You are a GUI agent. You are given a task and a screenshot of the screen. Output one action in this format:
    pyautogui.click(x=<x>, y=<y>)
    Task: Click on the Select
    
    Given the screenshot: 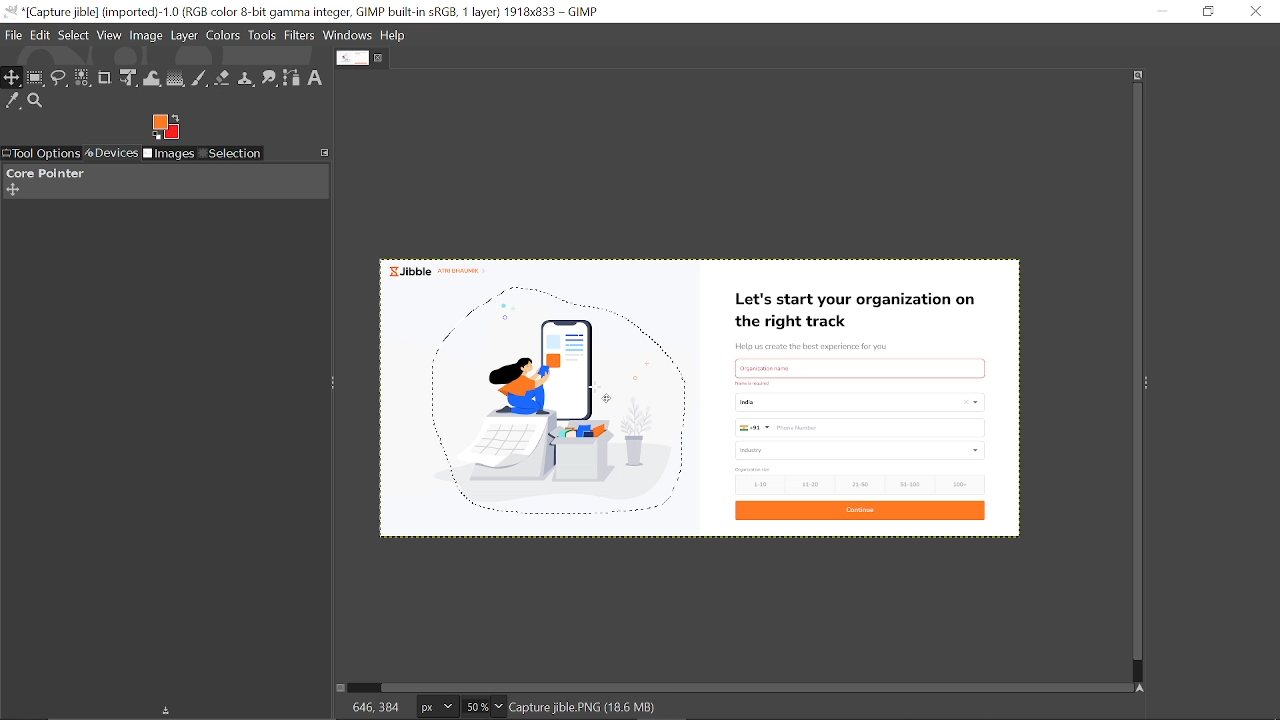 What is the action you would take?
    pyautogui.click(x=75, y=36)
    